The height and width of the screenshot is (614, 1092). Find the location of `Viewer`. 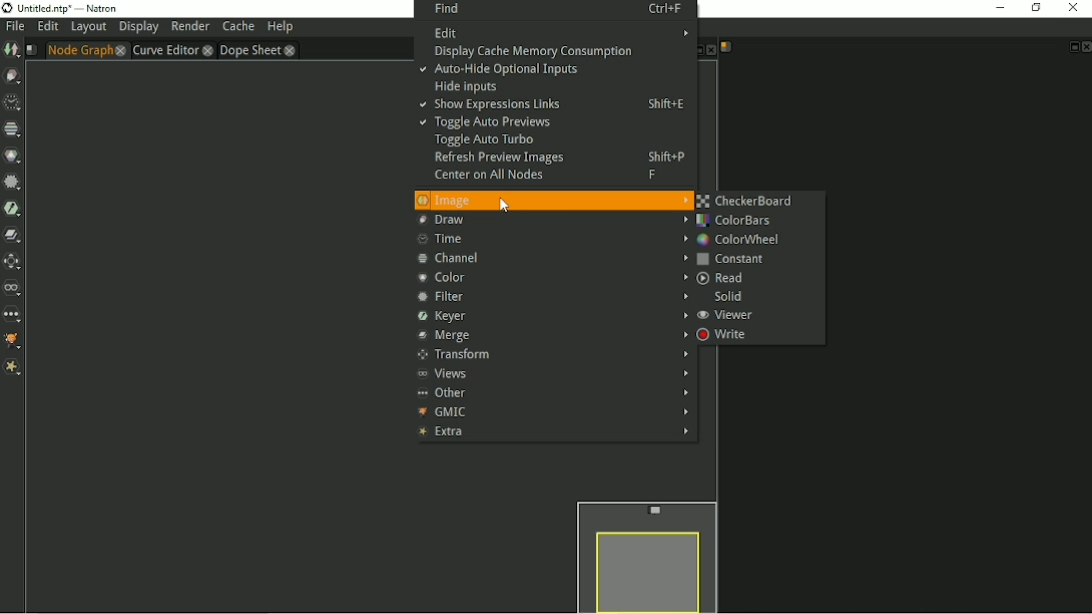

Viewer is located at coordinates (726, 316).